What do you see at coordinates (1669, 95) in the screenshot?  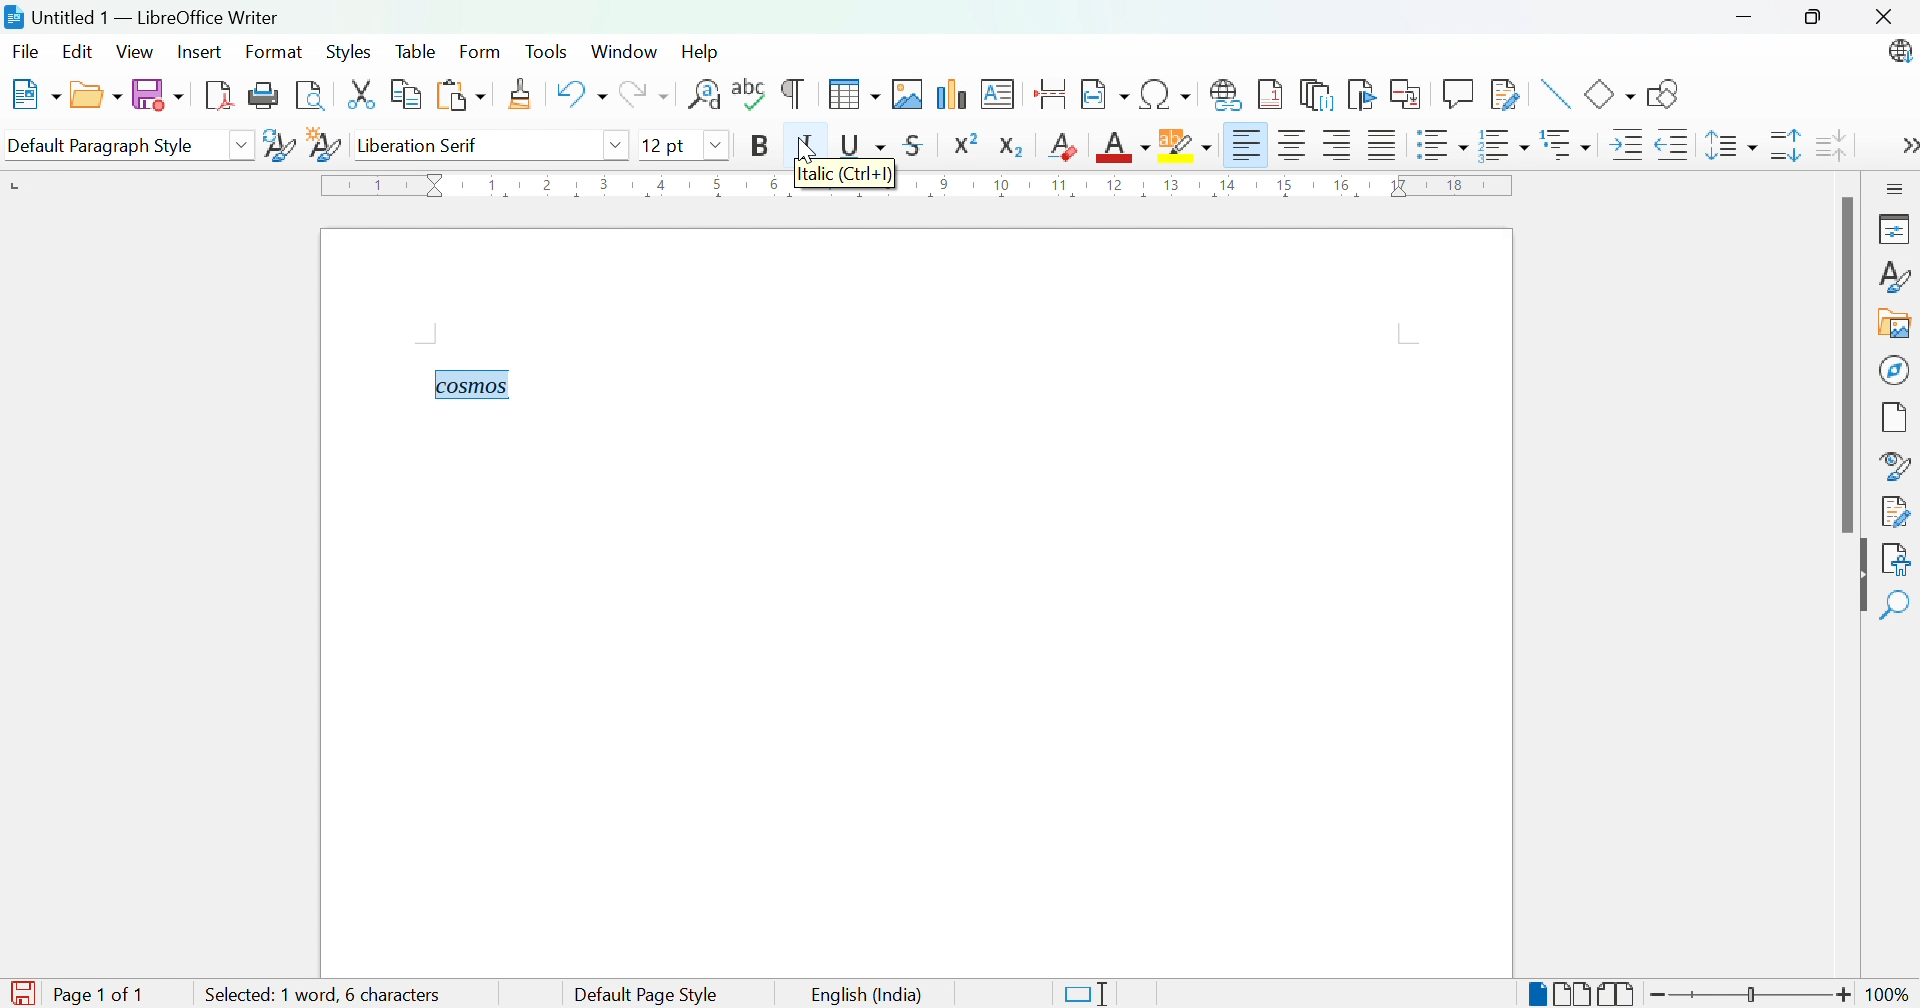 I see `Show draw functions` at bounding box center [1669, 95].